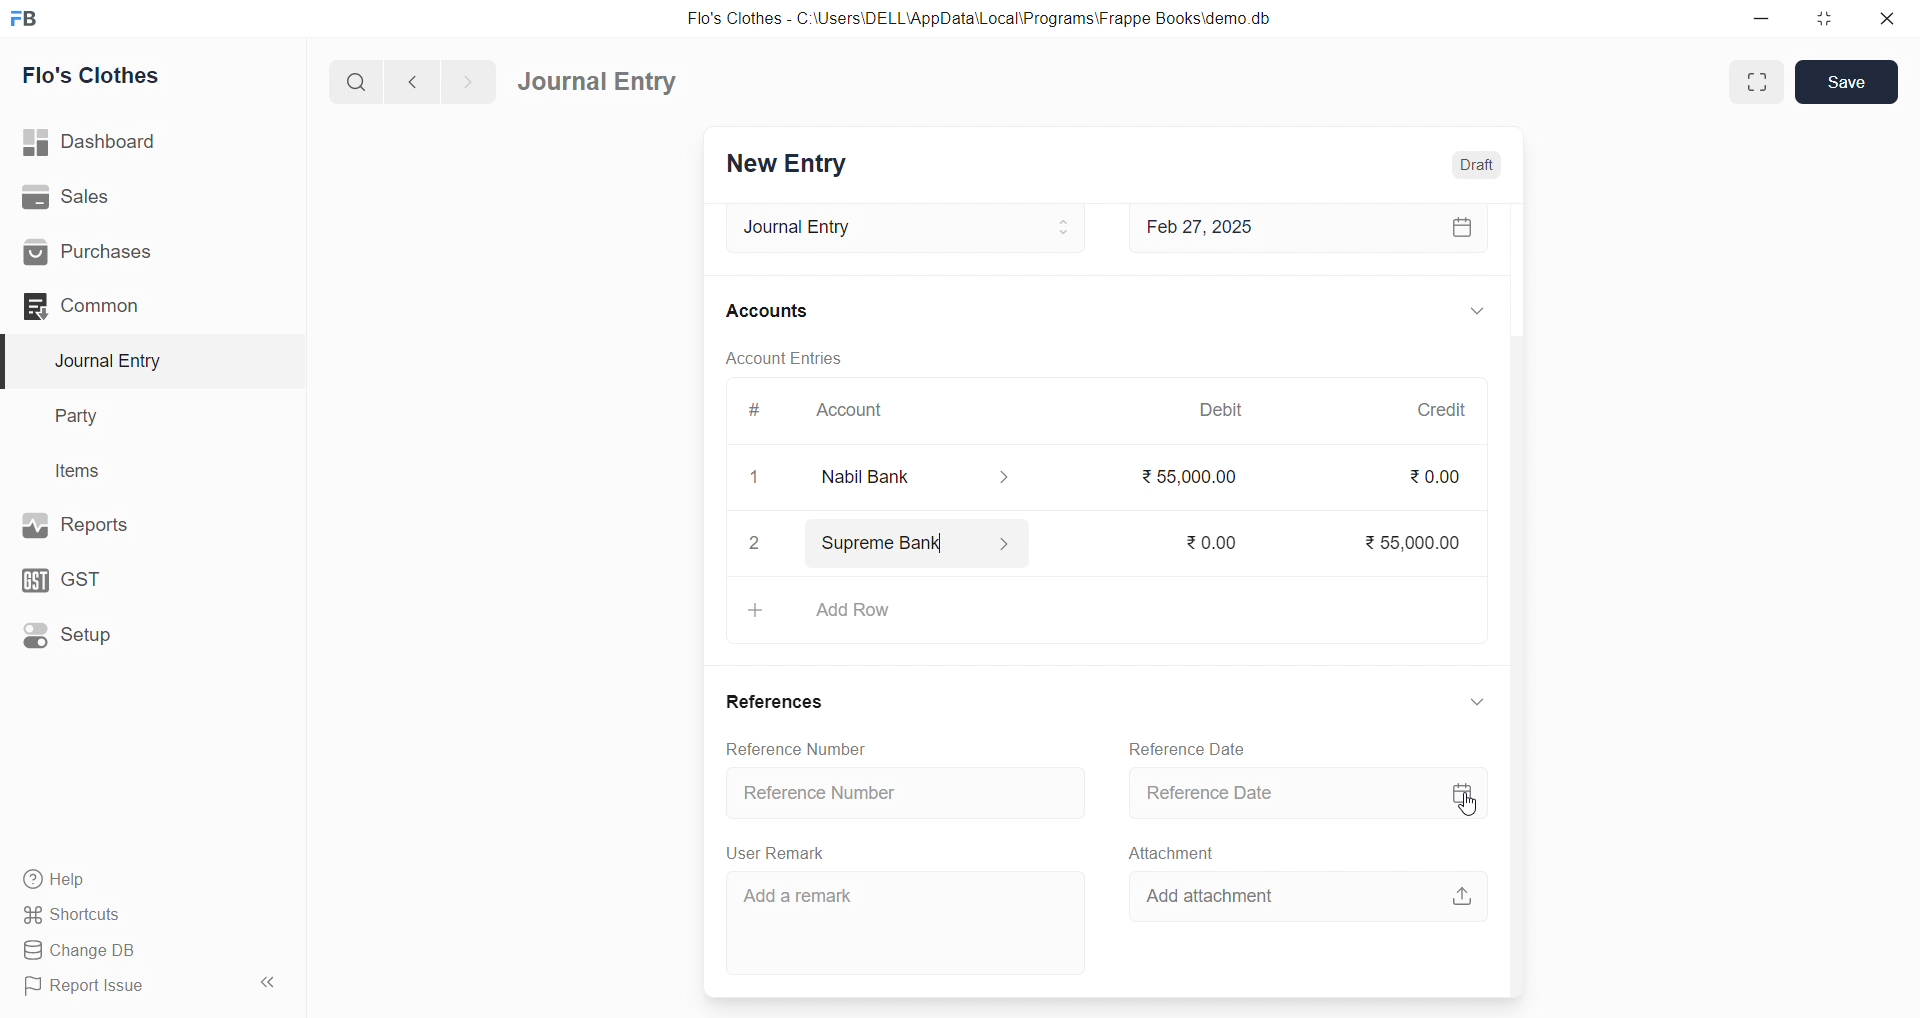  What do you see at coordinates (1478, 164) in the screenshot?
I see `Draft` at bounding box center [1478, 164].